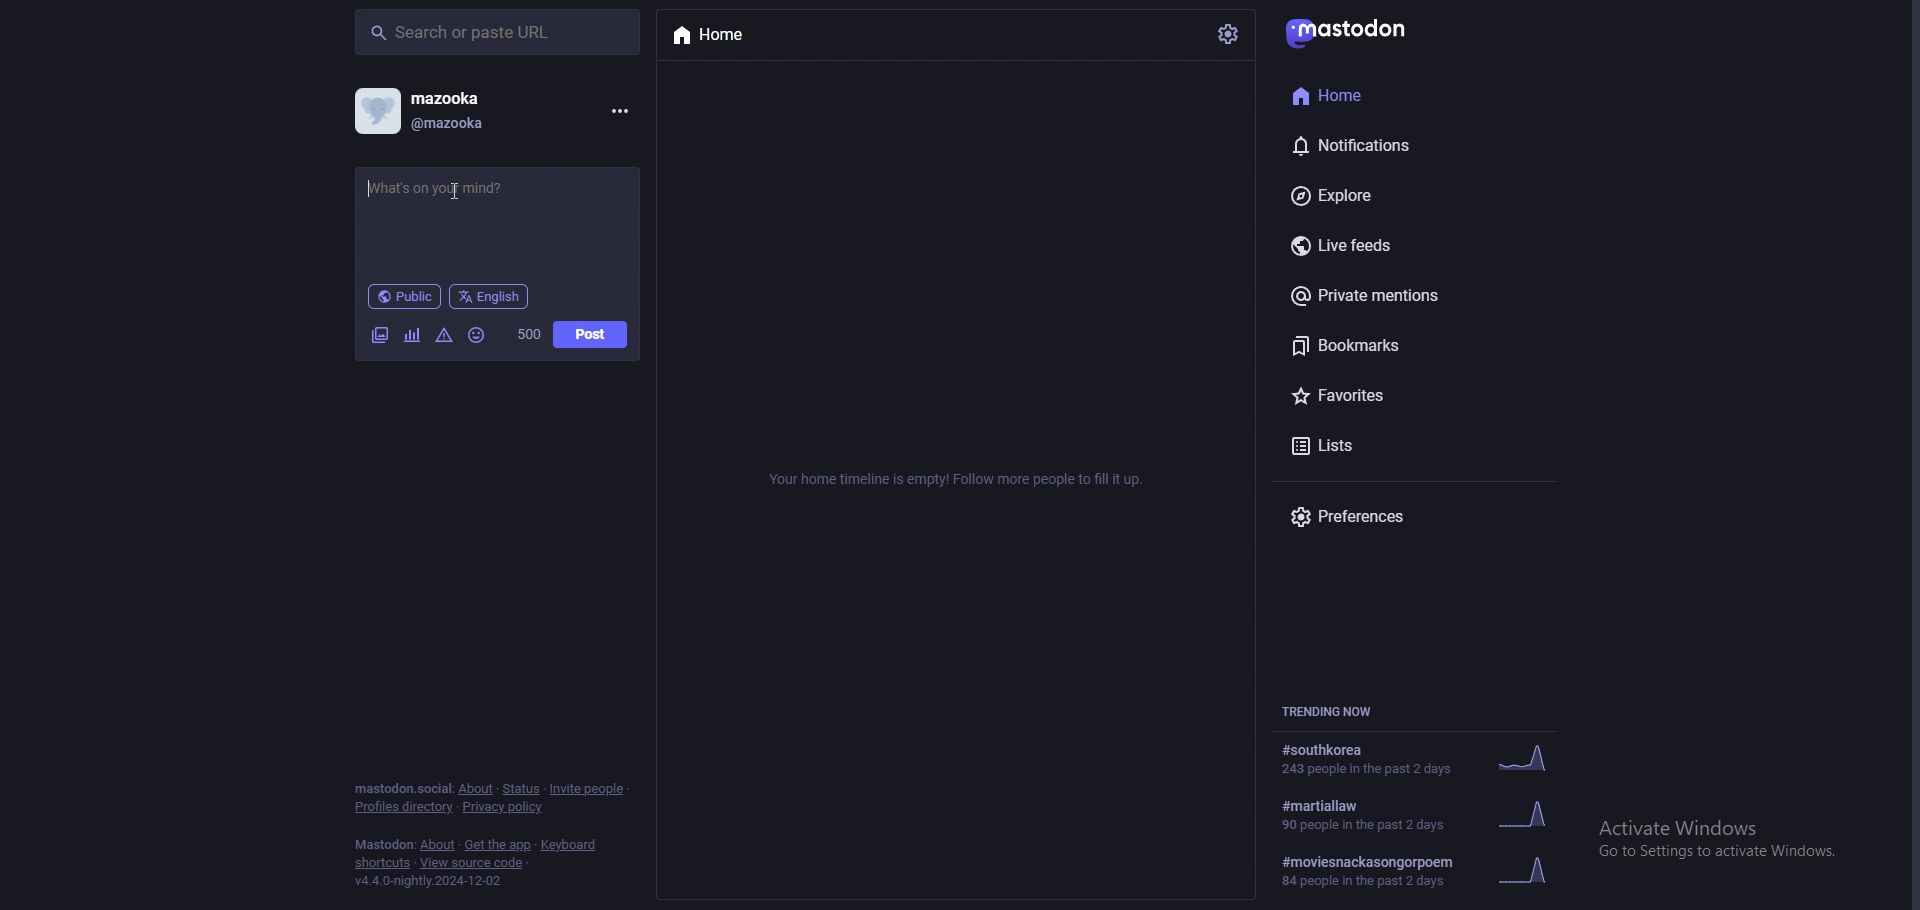 The image size is (1920, 910). Describe the element at coordinates (379, 334) in the screenshot. I see `image` at that location.